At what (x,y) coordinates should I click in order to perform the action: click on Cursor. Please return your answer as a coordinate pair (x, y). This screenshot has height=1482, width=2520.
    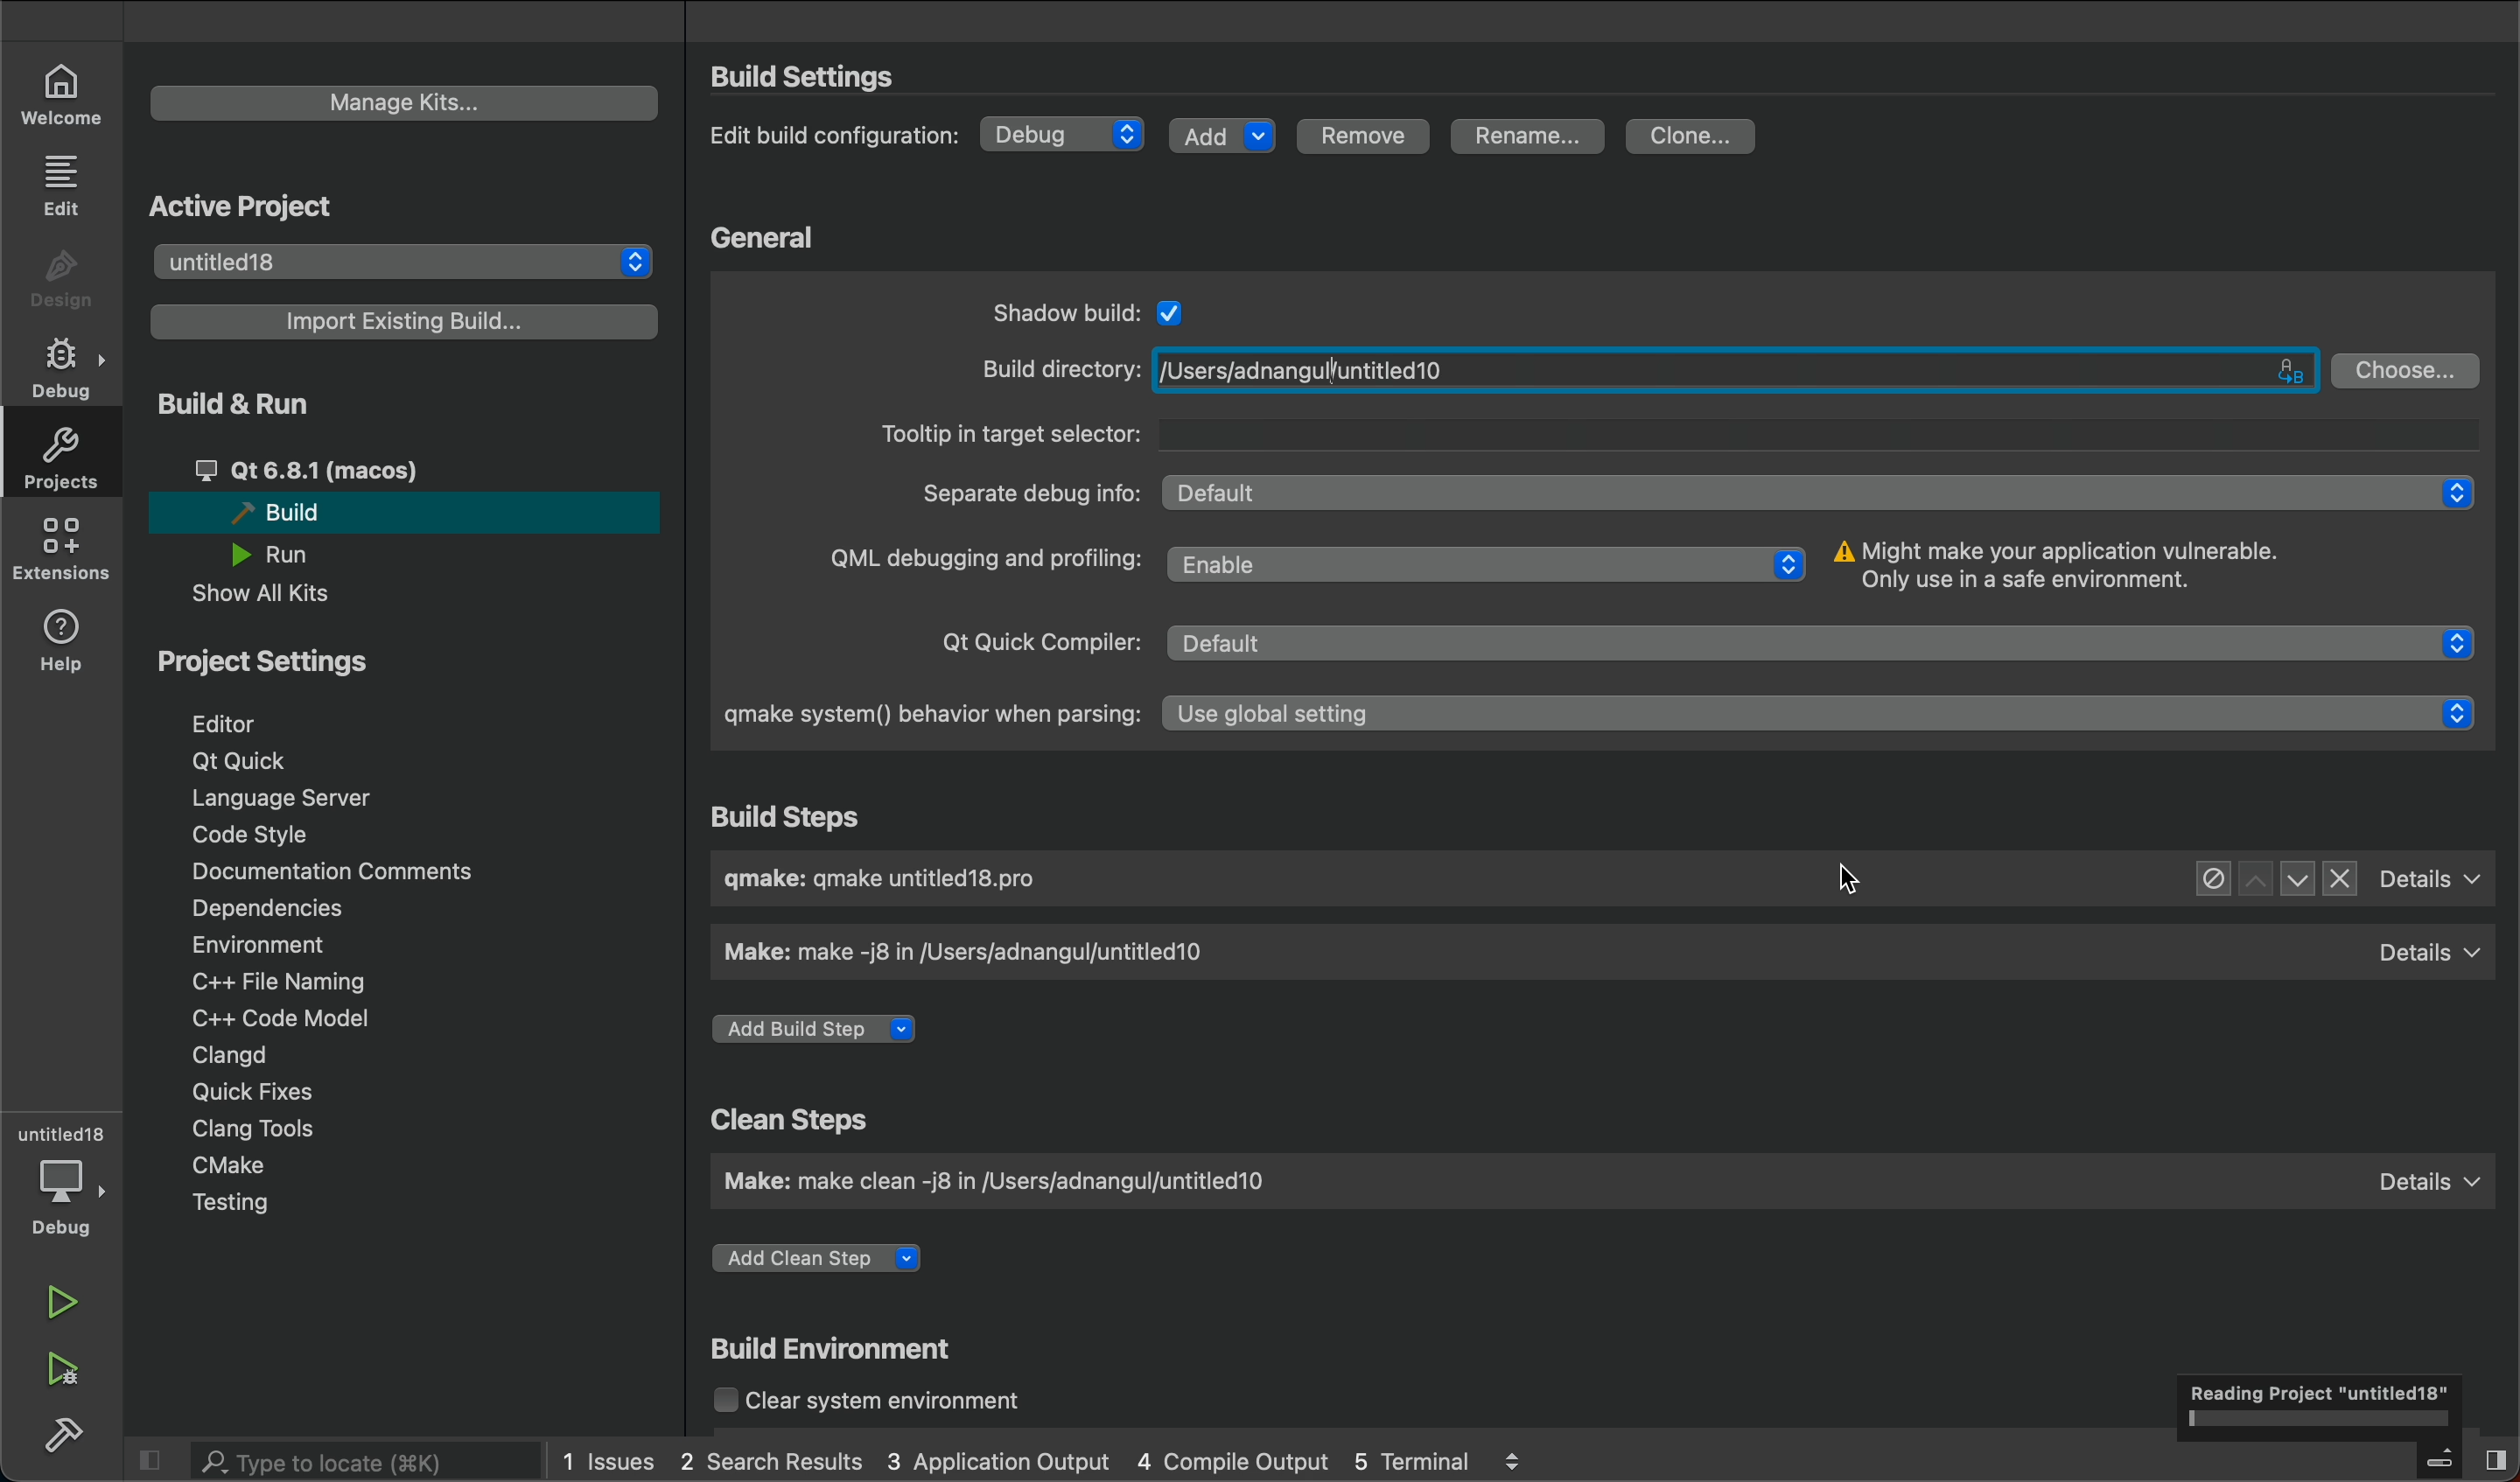
    Looking at the image, I should click on (1846, 885).